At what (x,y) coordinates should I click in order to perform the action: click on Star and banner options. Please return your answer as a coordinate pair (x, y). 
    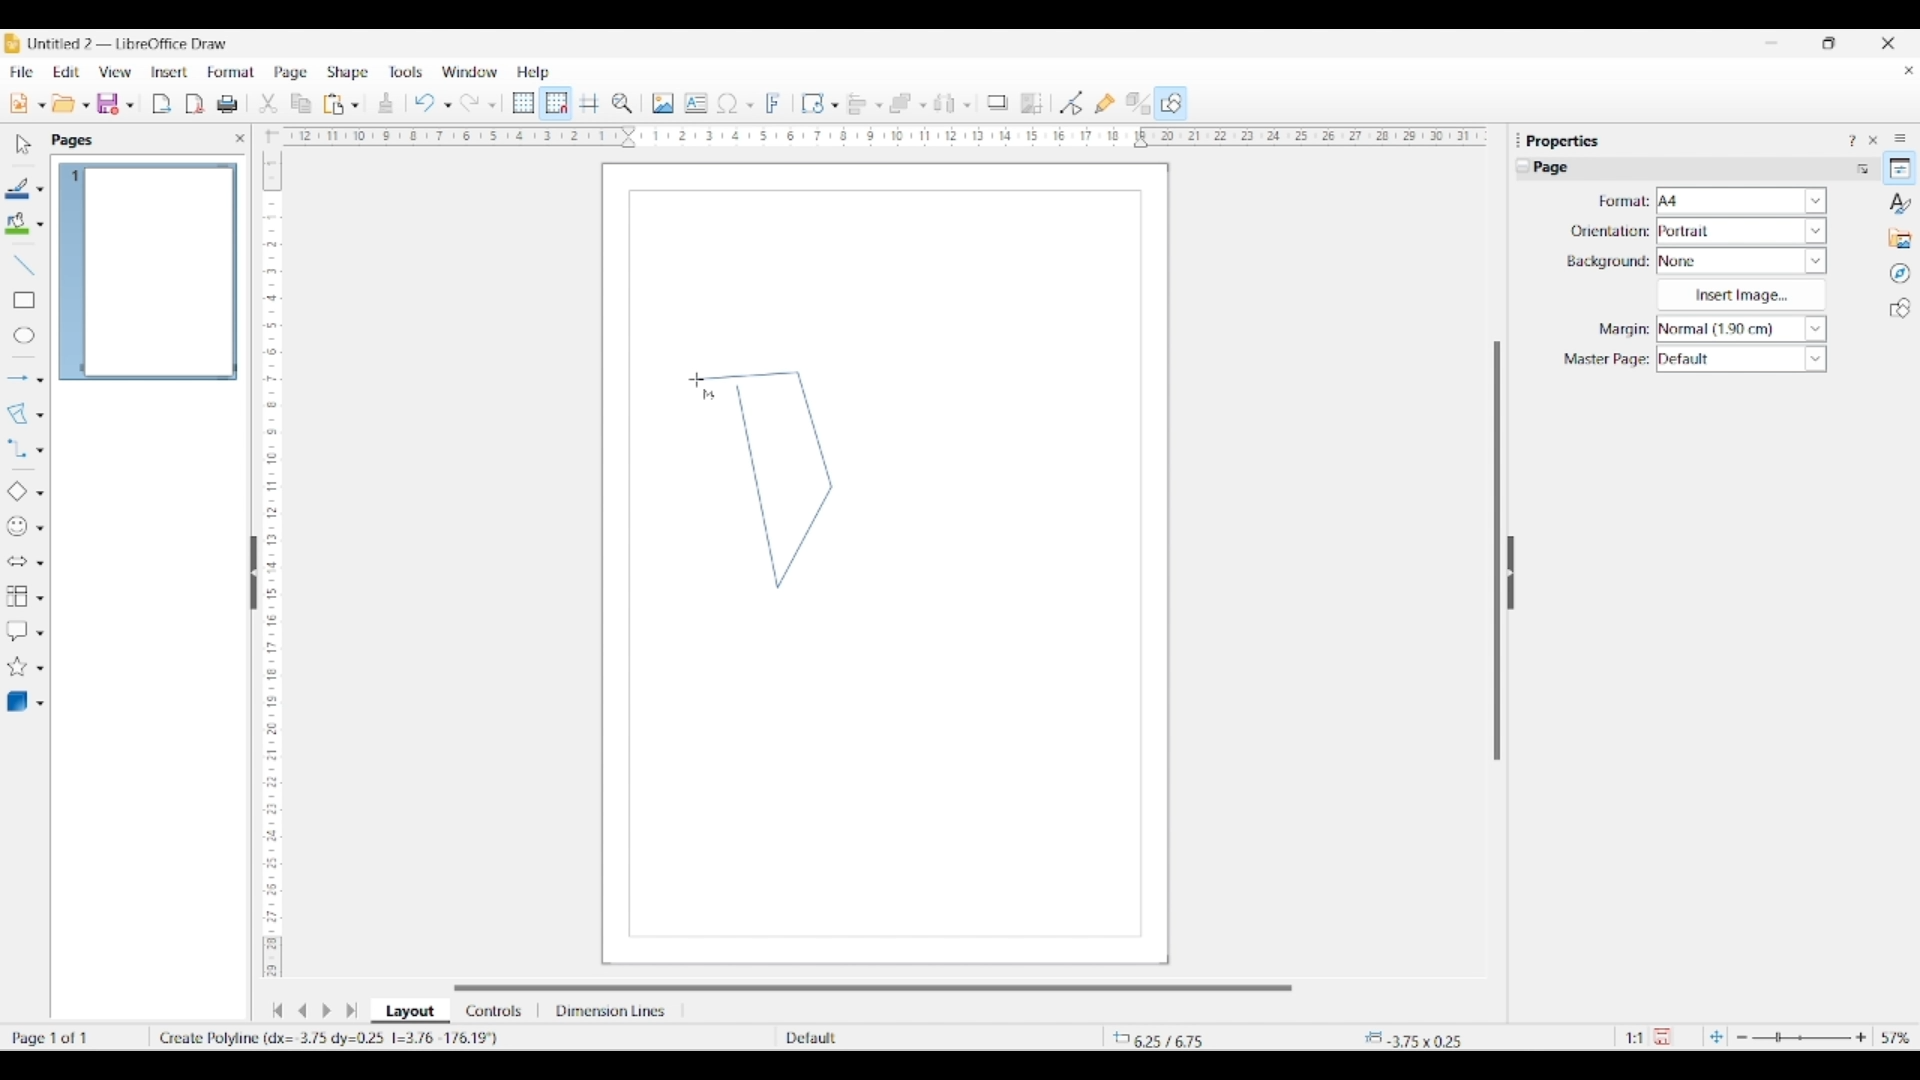
    Looking at the image, I should click on (40, 669).